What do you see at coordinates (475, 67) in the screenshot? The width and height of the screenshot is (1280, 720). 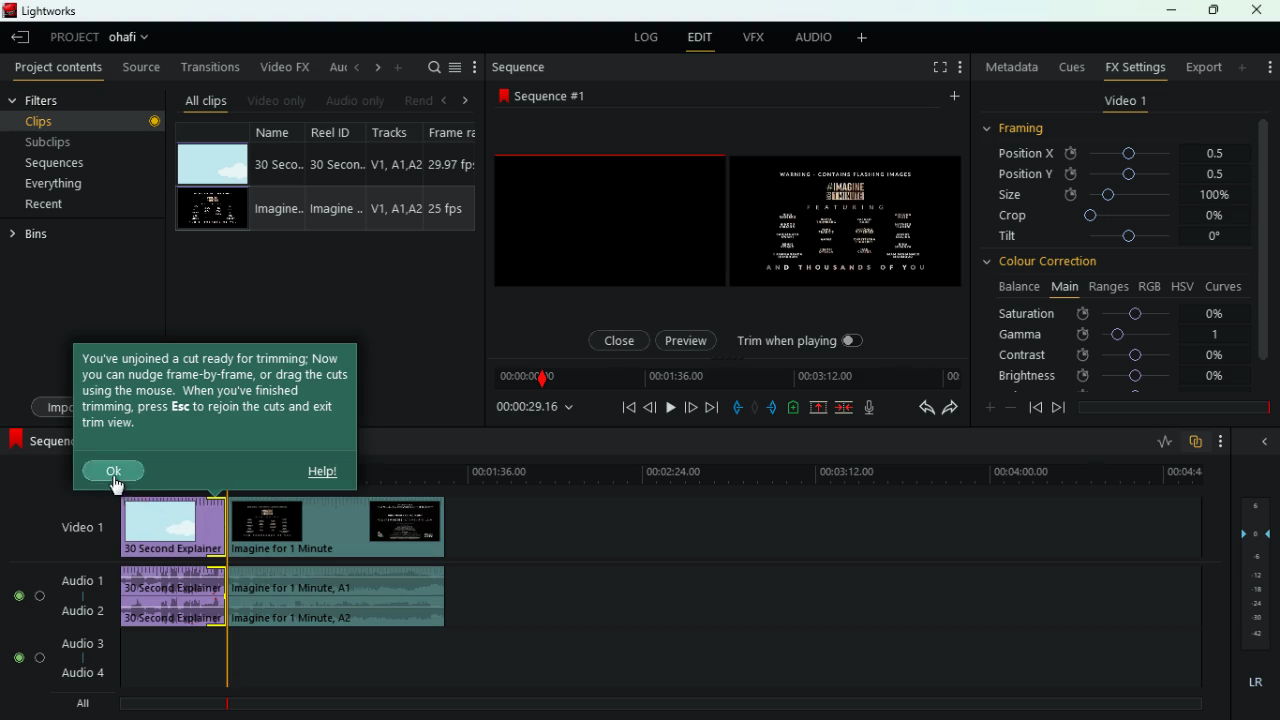 I see `more` at bounding box center [475, 67].